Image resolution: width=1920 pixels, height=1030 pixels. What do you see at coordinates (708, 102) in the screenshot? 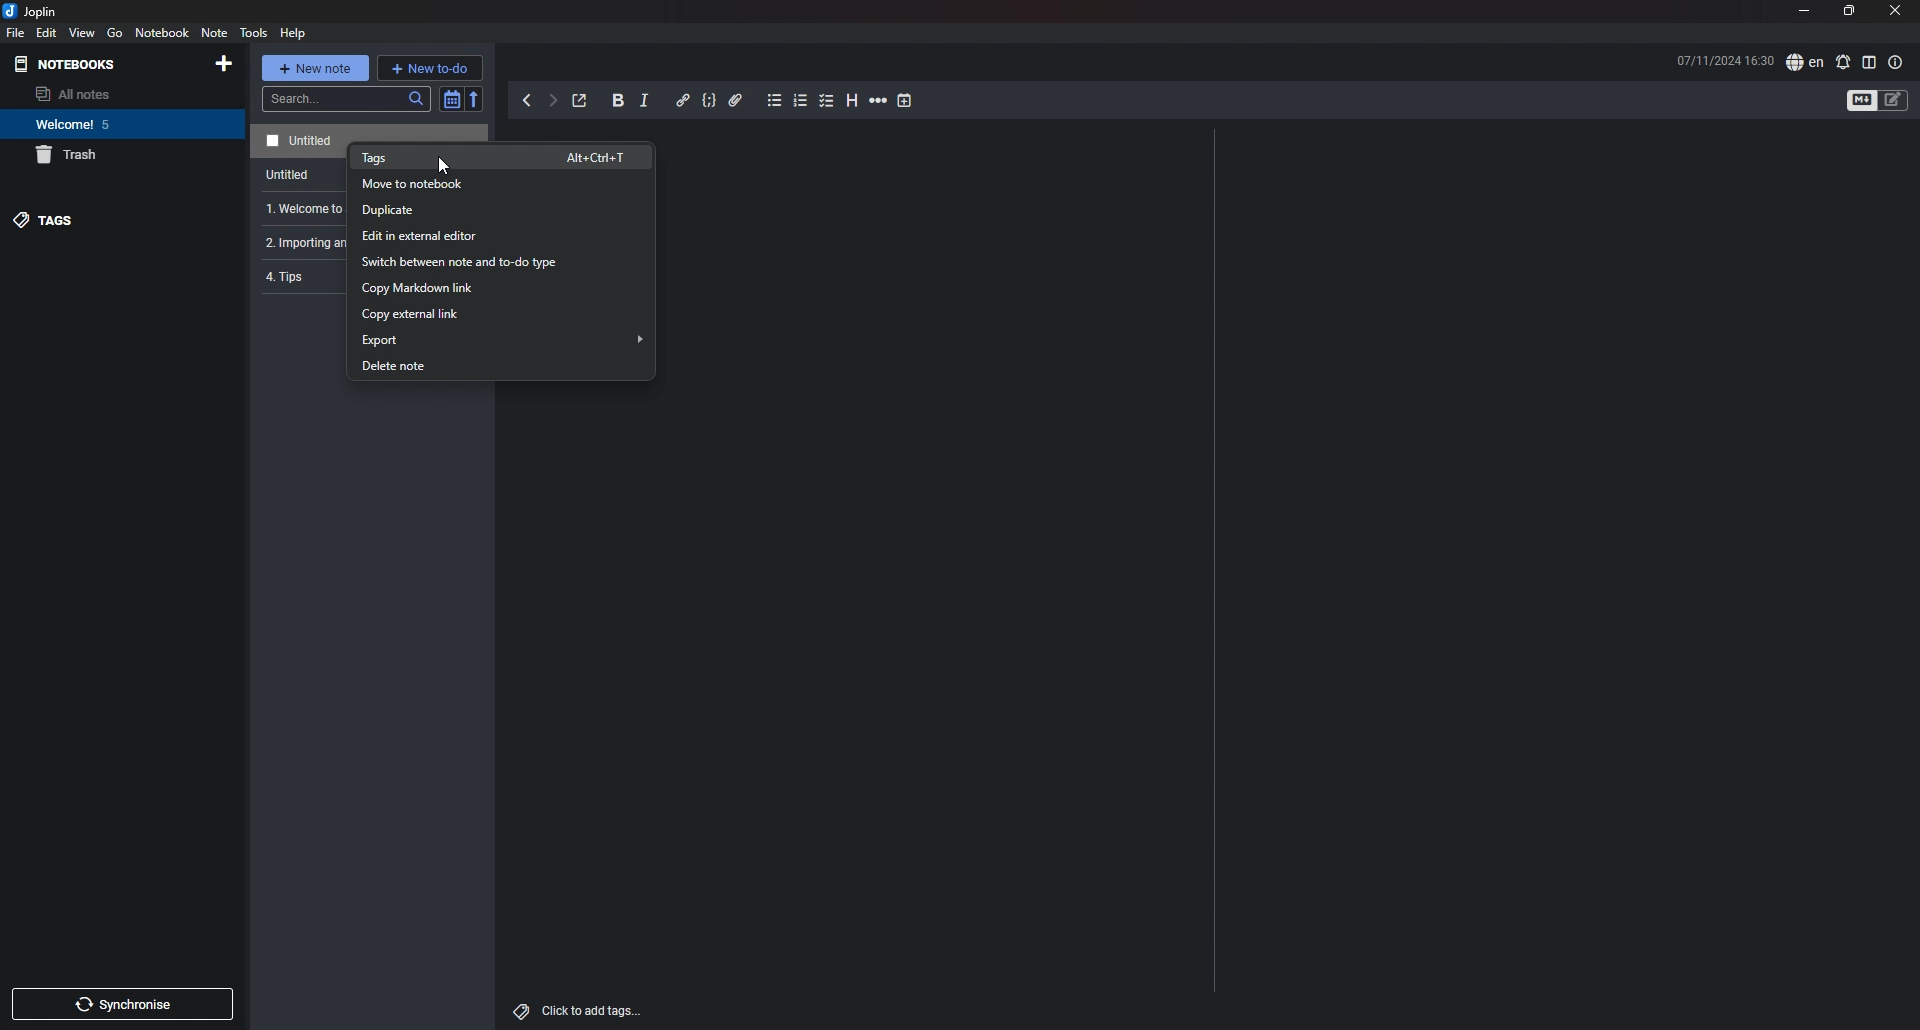
I see `code` at bounding box center [708, 102].